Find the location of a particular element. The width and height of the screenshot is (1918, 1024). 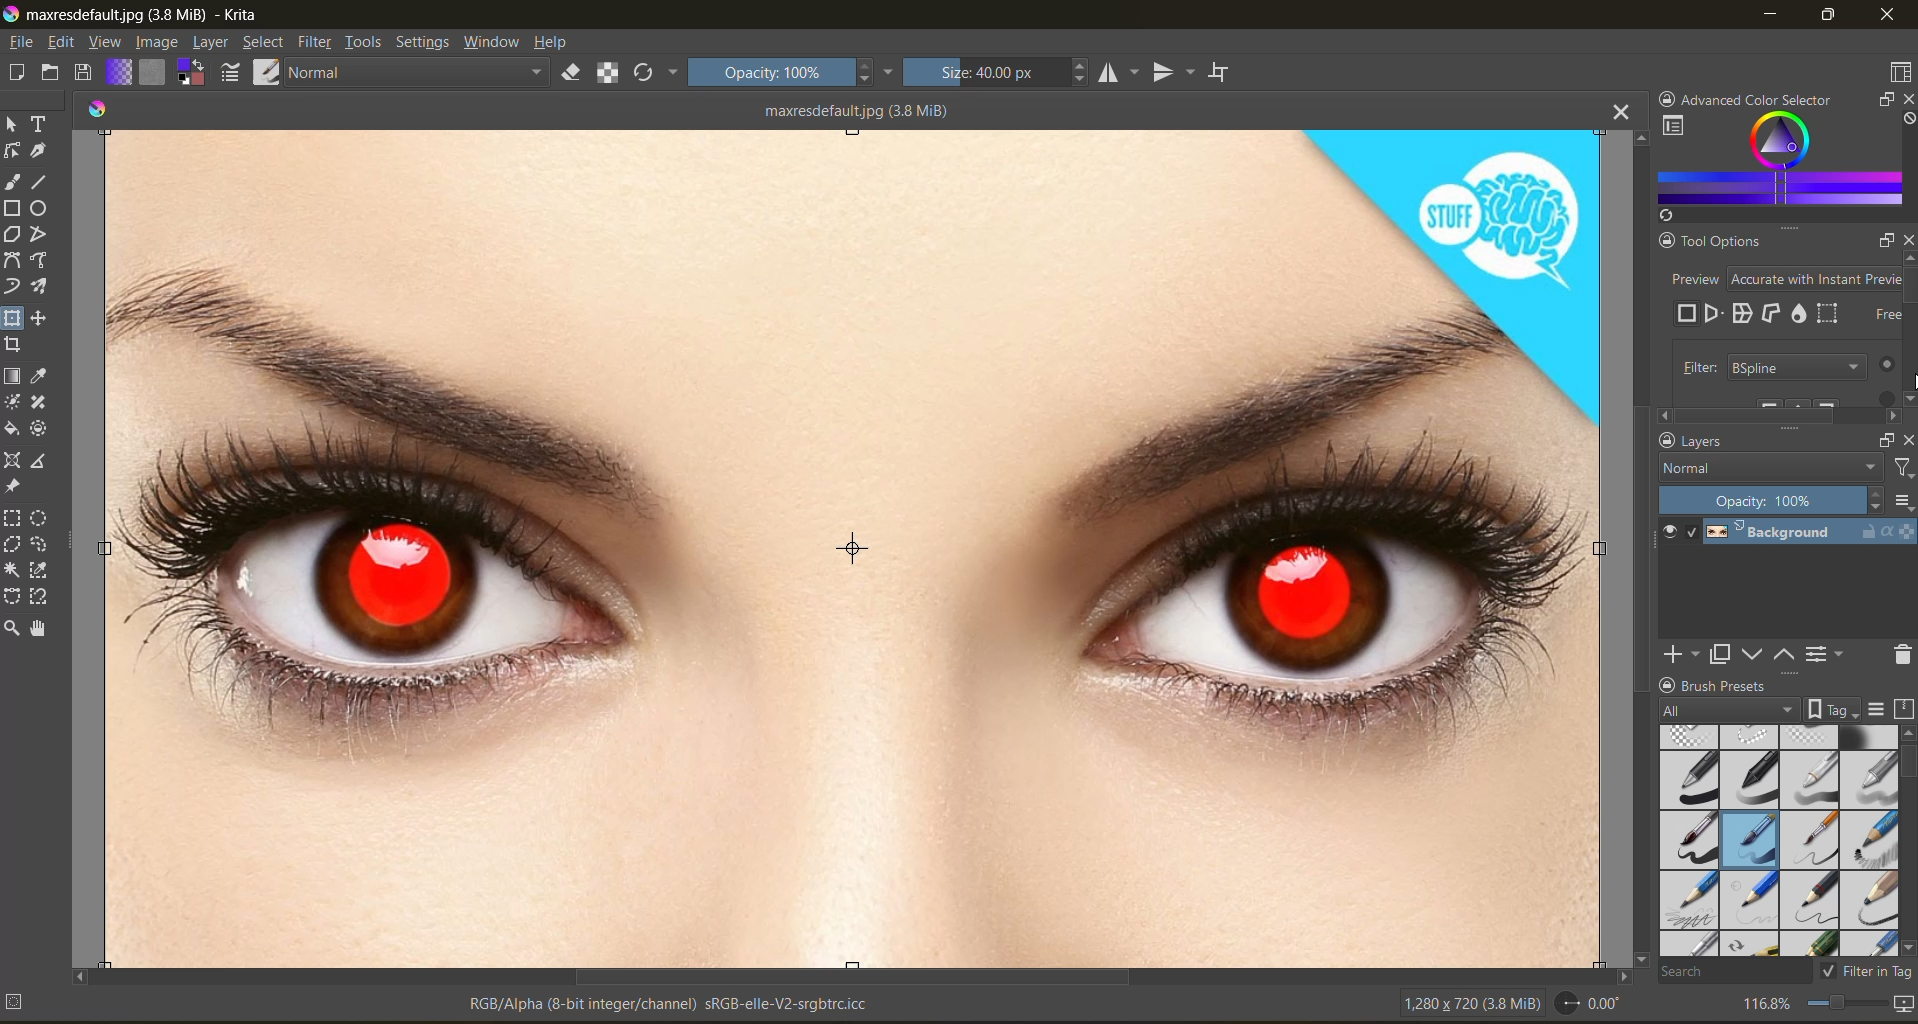

tool is located at coordinates (14, 627).